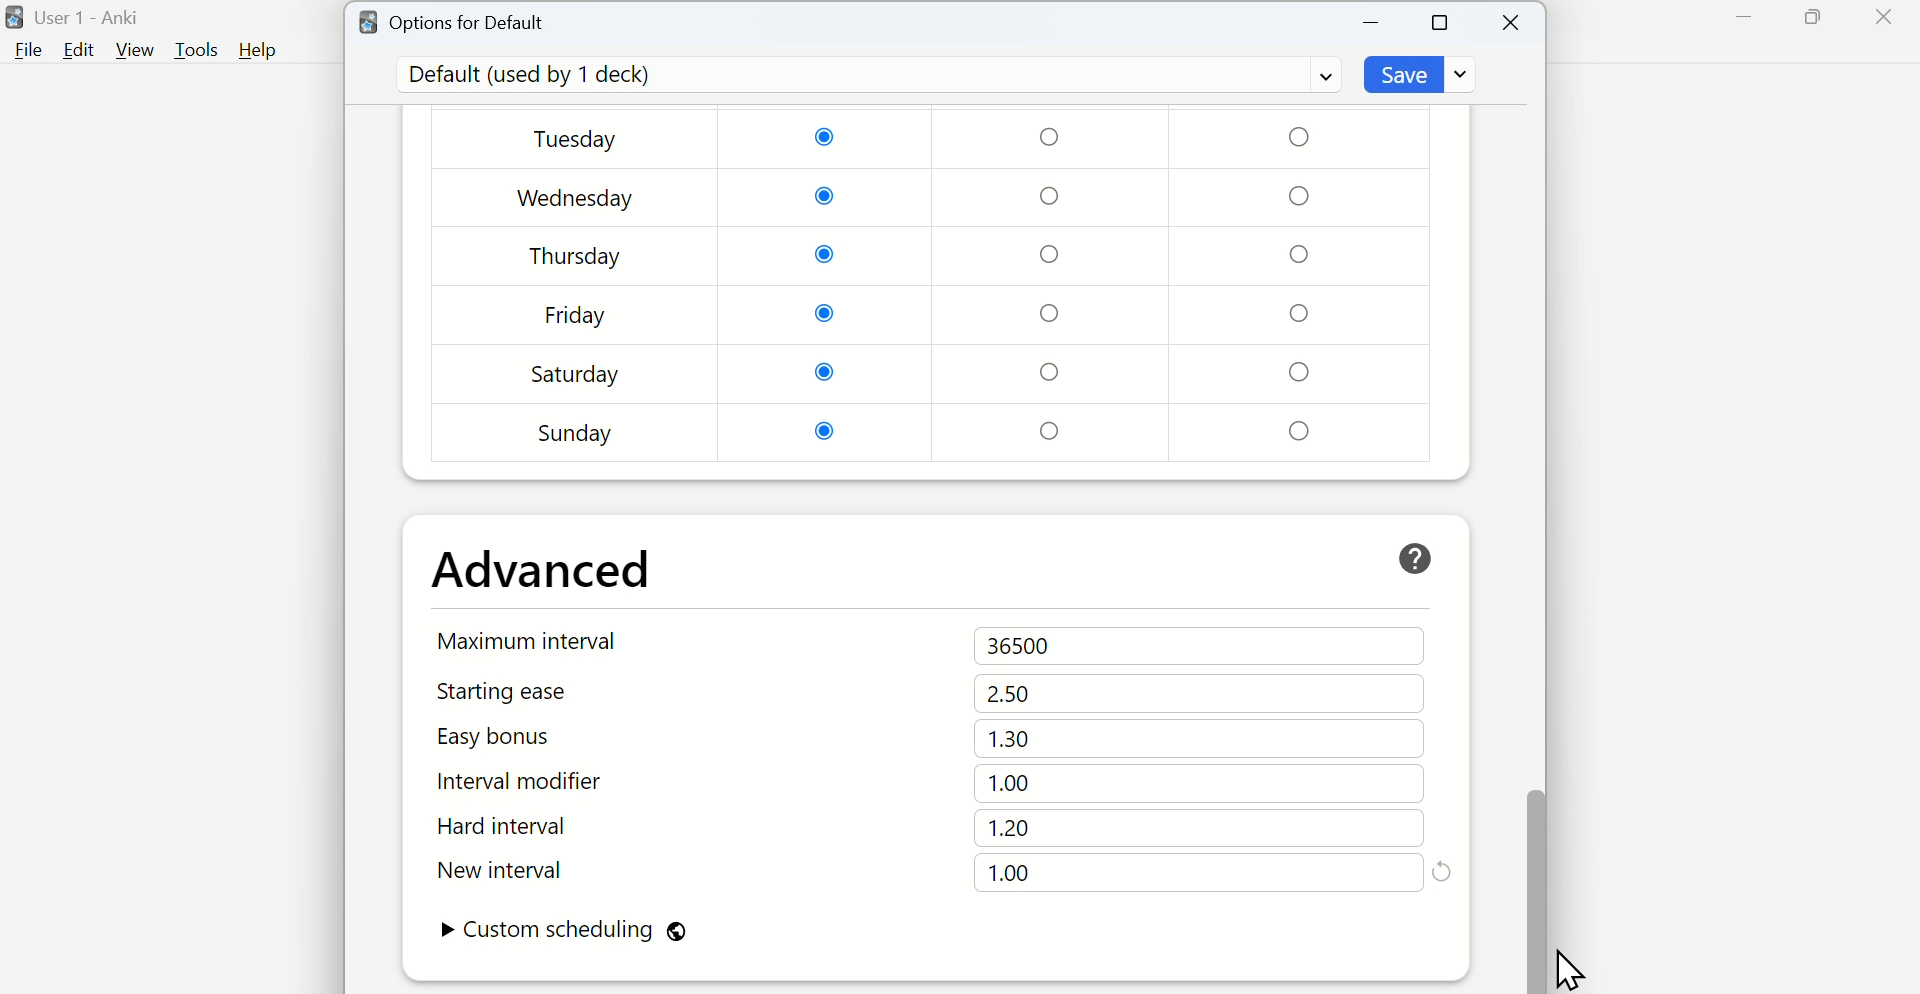 The image size is (1920, 994). Describe the element at coordinates (543, 570) in the screenshot. I see `Advanced` at that location.